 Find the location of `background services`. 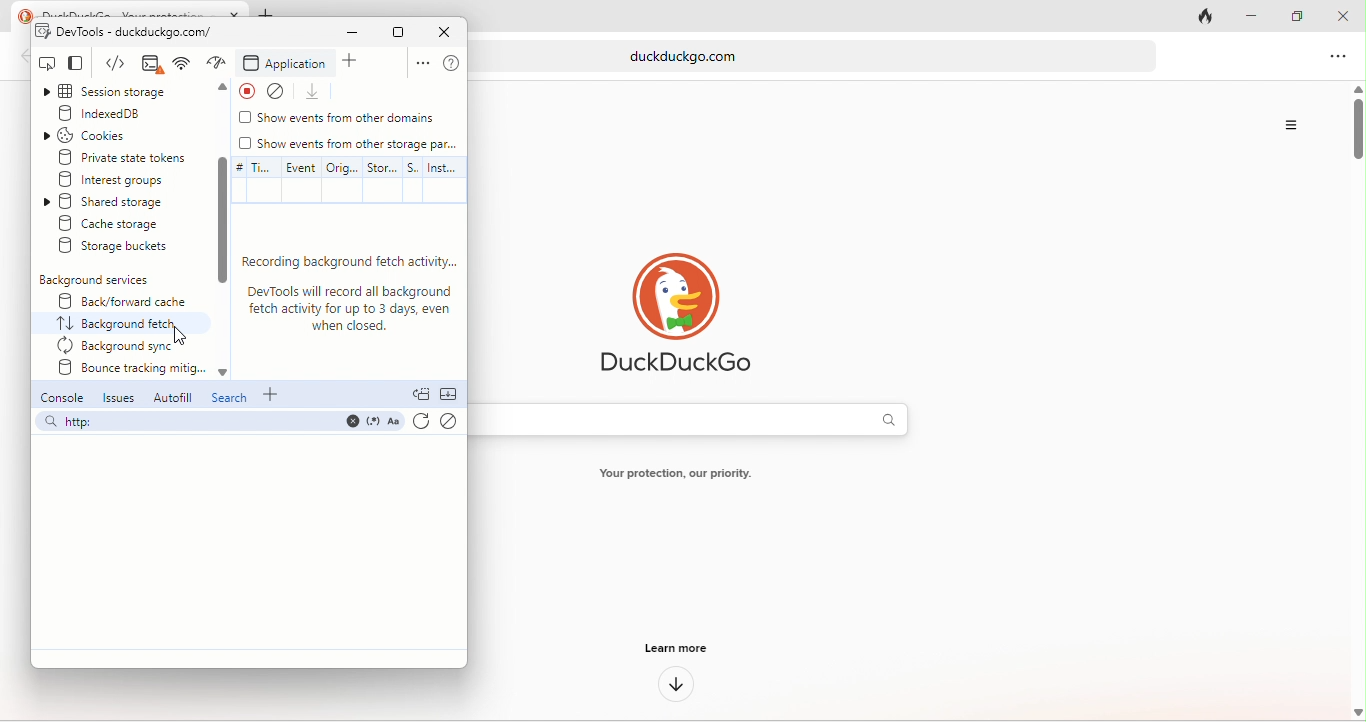

background services is located at coordinates (98, 280).